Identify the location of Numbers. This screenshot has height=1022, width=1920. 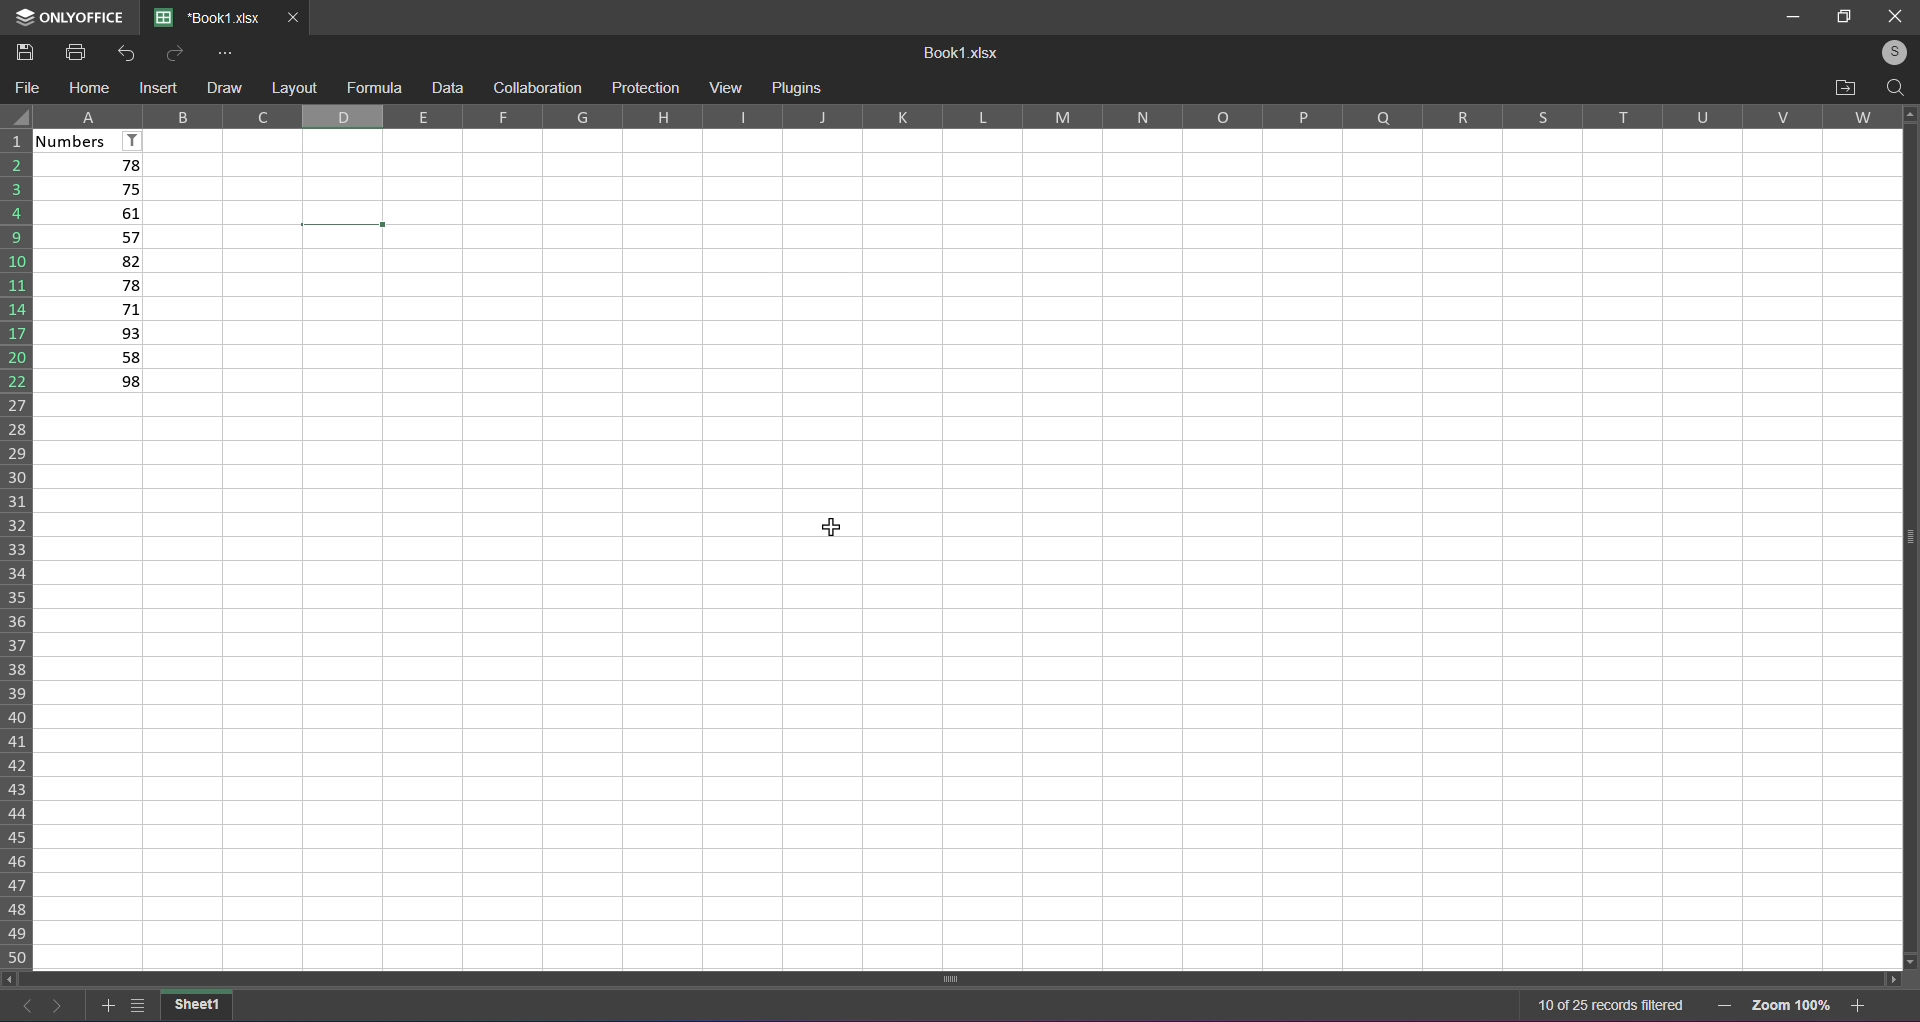
(92, 140).